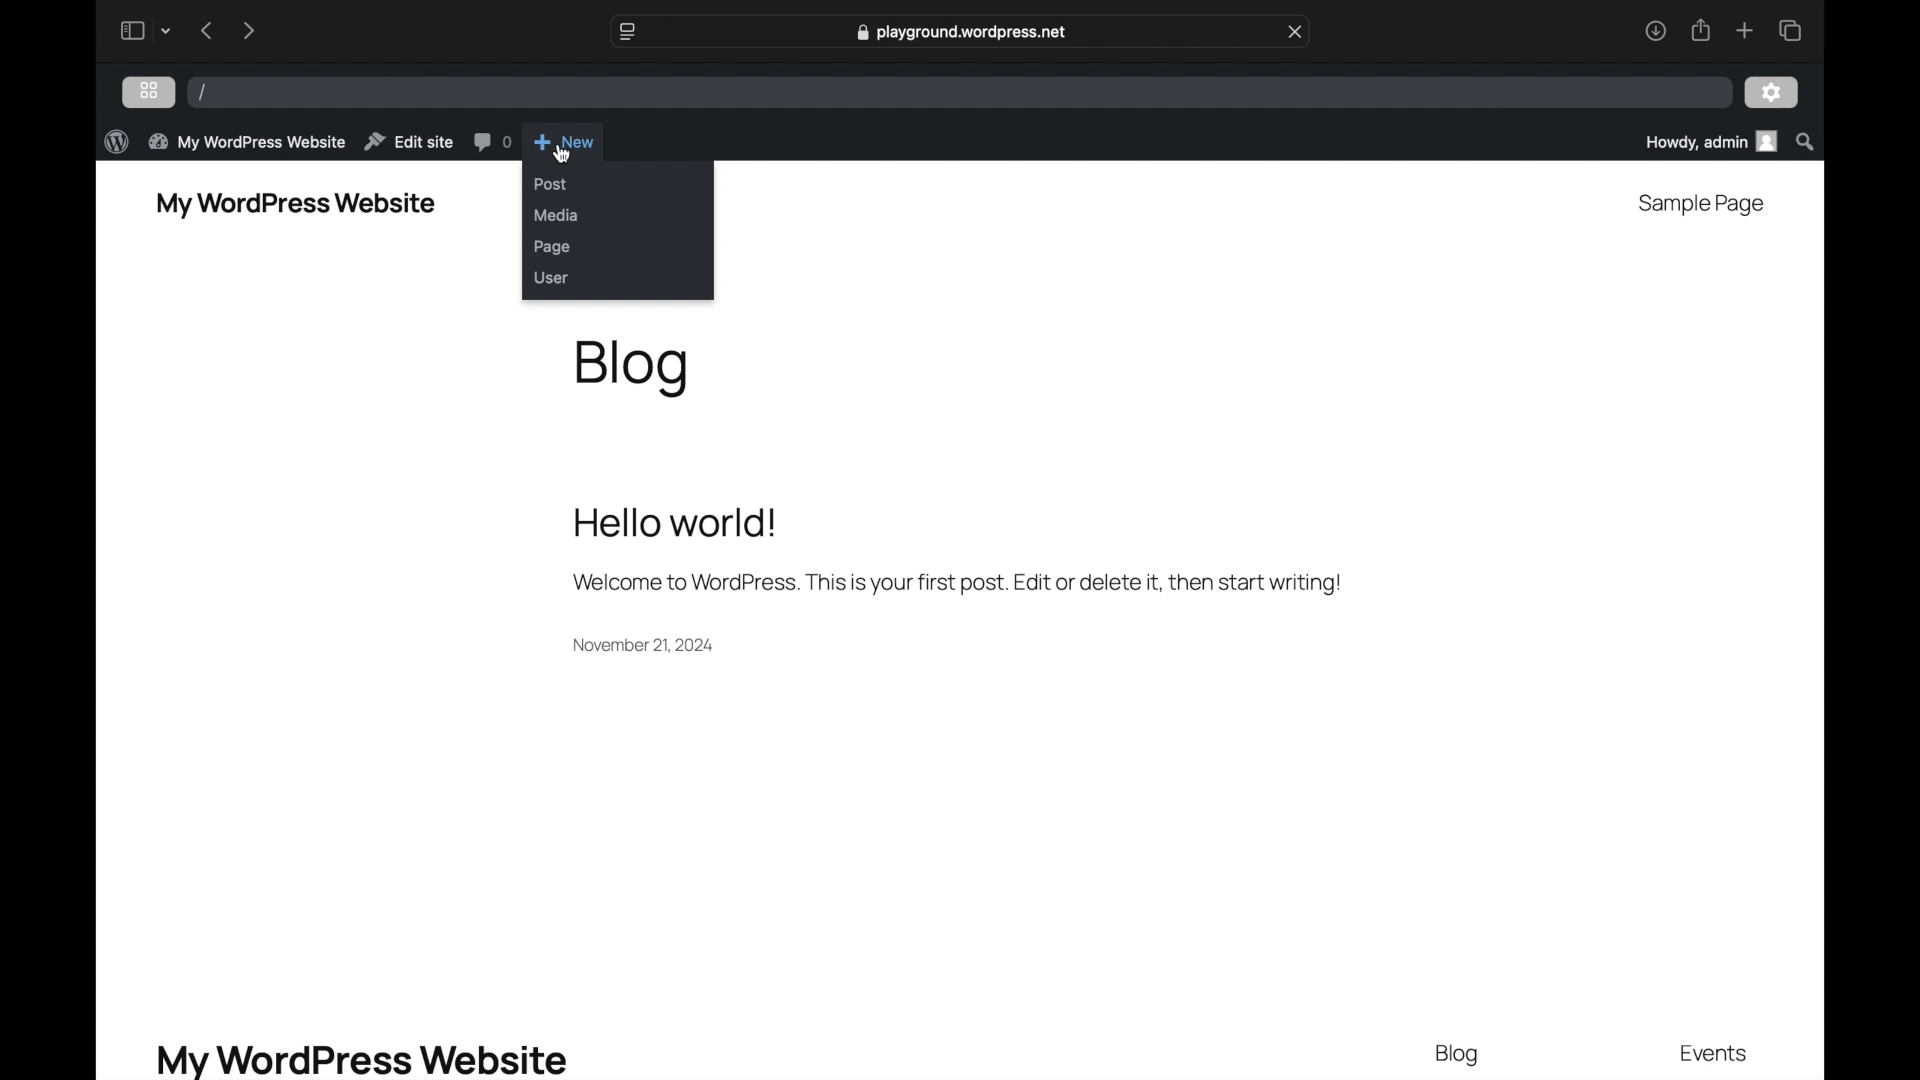 Image resolution: width=1920 pixels, height=1080 pixels. Describe the element at coordinates (149, 90) in the screenshot. I see `grid view` at that location.